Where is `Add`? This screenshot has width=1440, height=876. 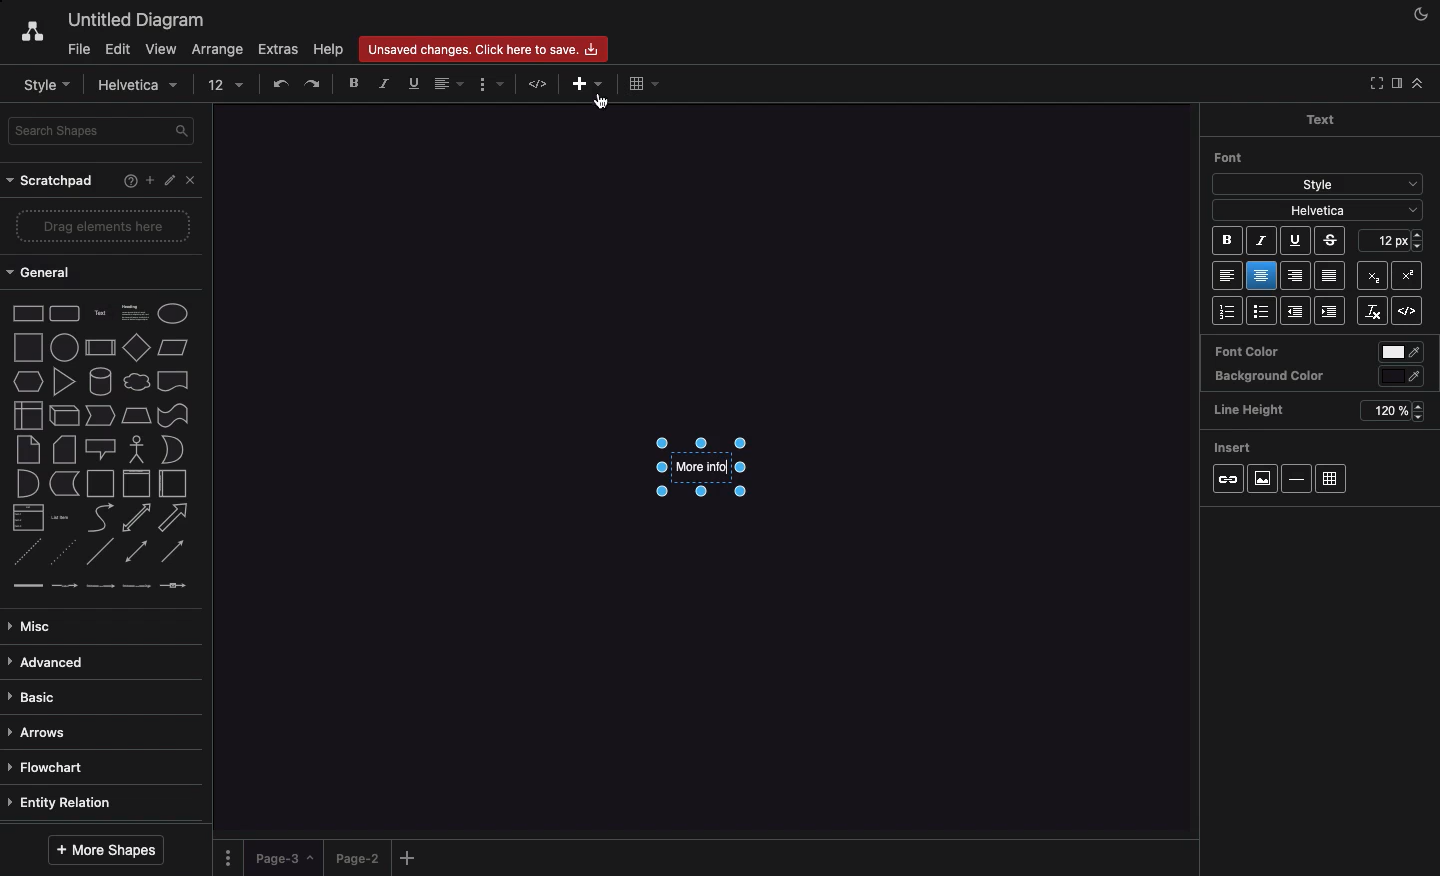 Add is located at coordinates (149, 179).